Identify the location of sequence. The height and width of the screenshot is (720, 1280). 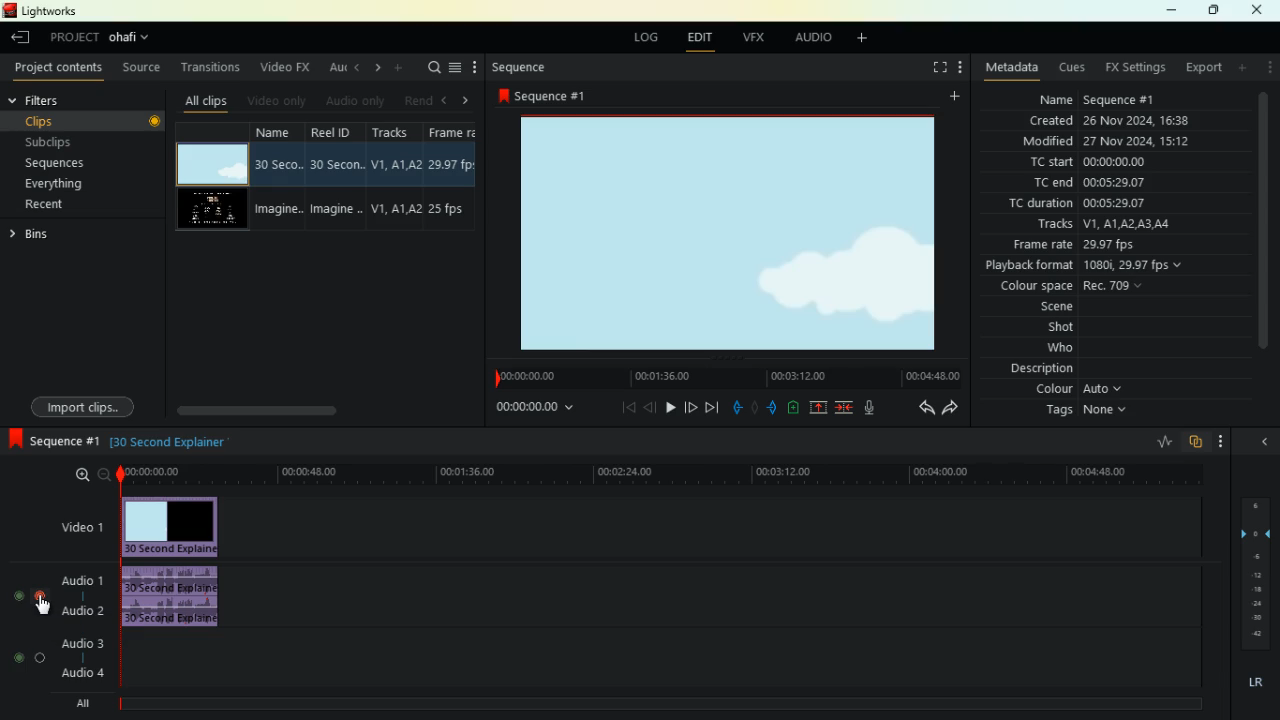
(525, 63).